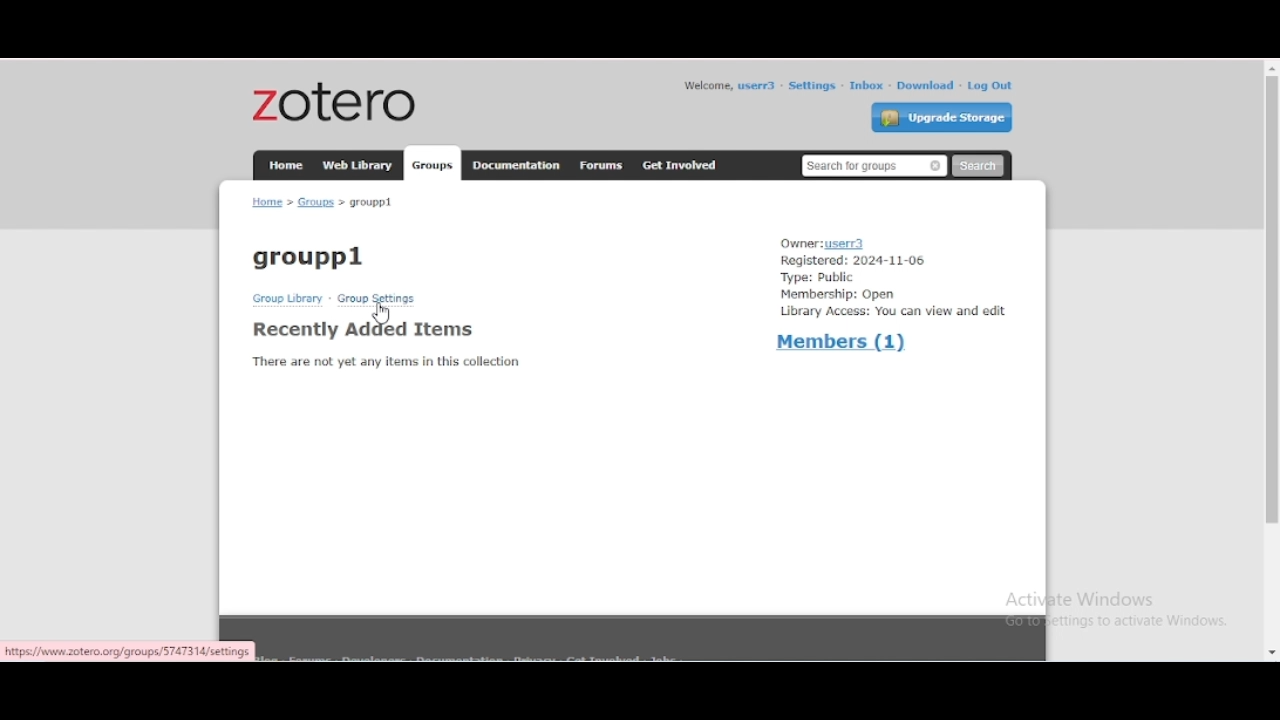 This screenshot has width=1280, height=720. Describe the element at coordinates (926, 86) in the screenshot. I see `download` at that location.